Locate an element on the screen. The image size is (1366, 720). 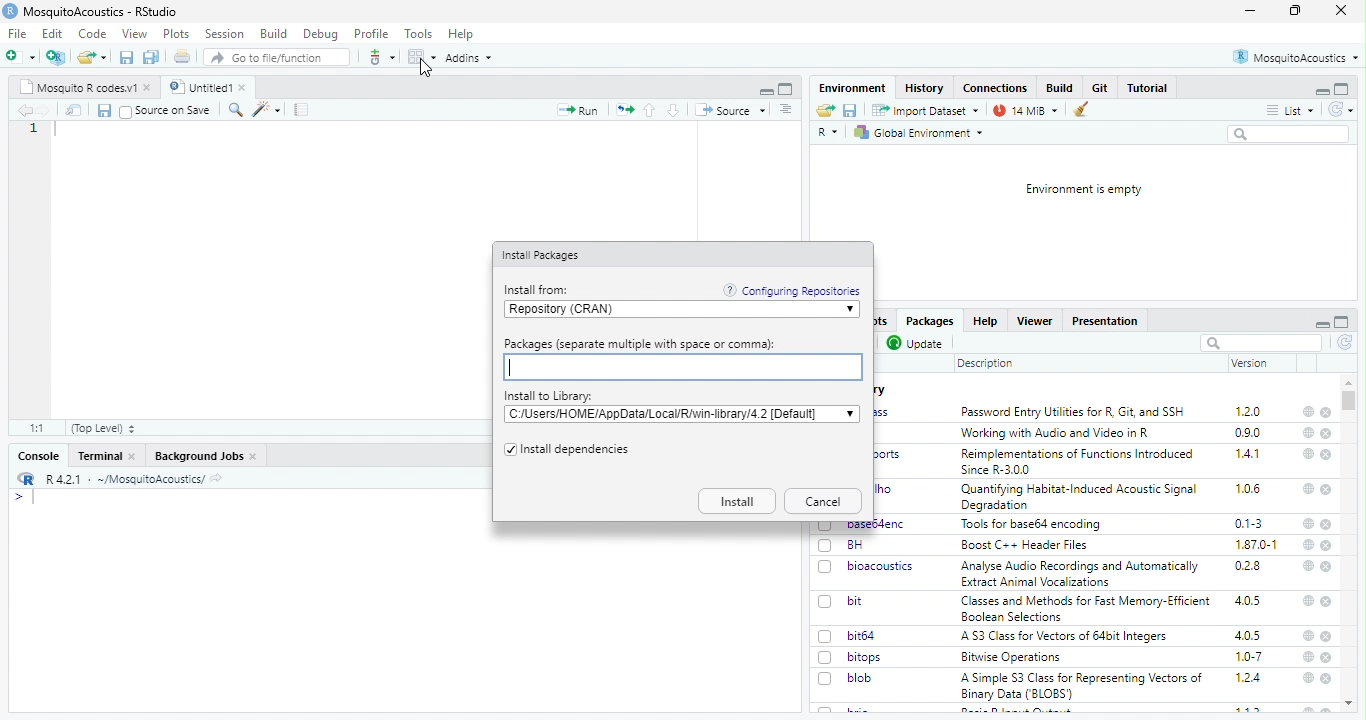
checkbox is located at coordinates (826, 546).